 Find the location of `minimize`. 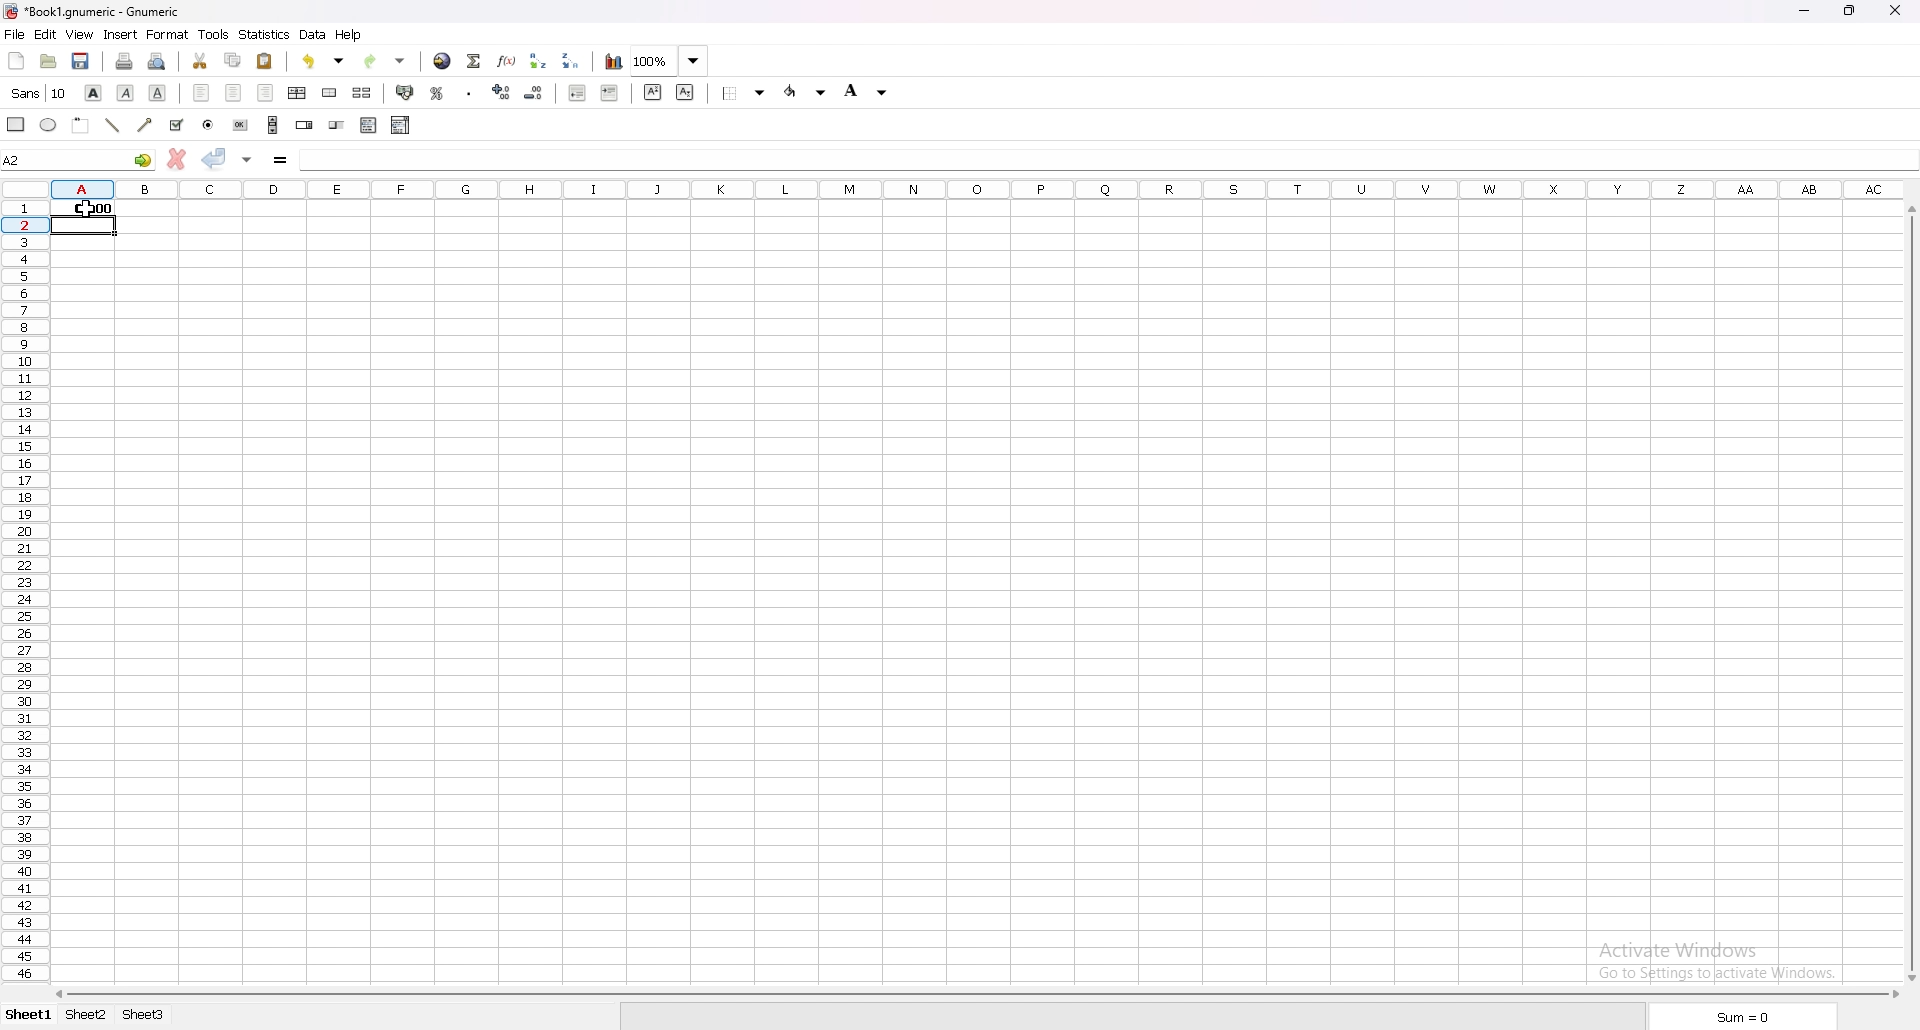

minimize is located at coordinates (1807, 13).